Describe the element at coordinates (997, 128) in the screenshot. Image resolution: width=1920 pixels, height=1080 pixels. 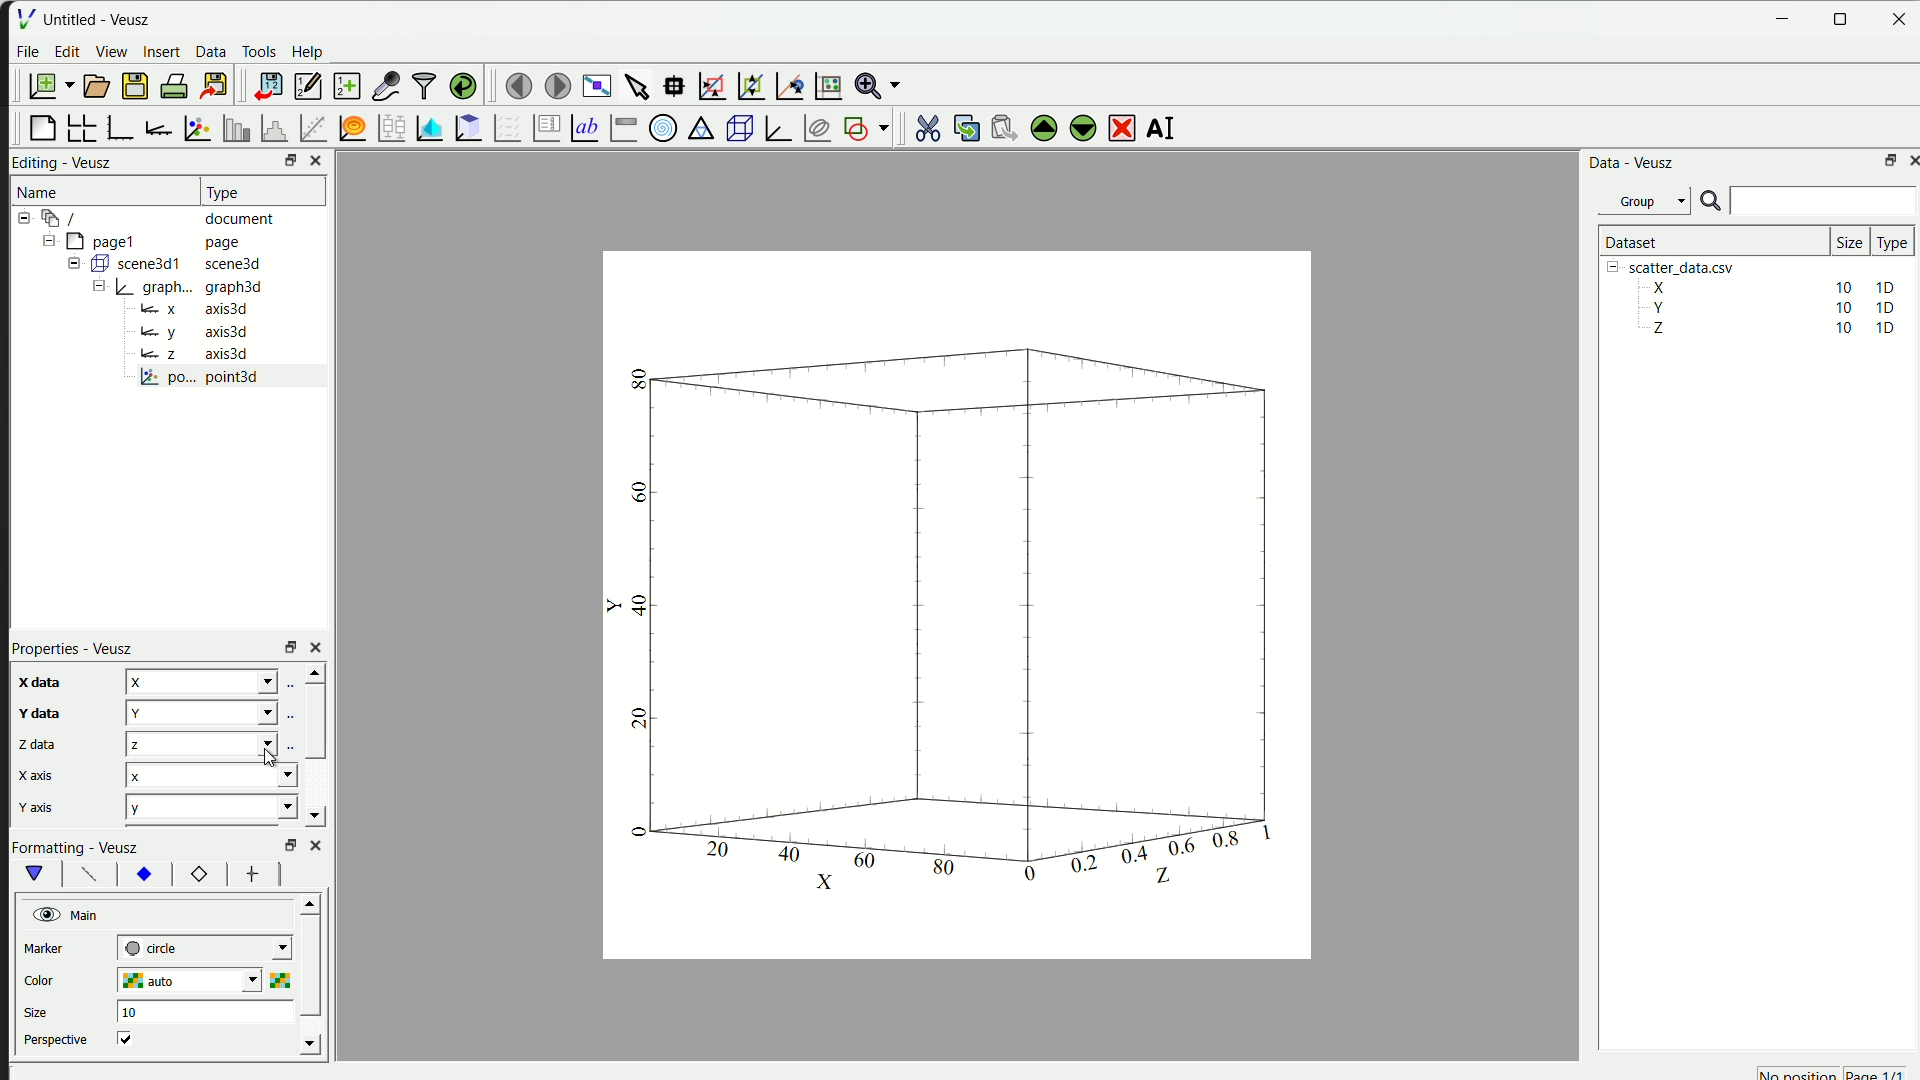
I see `paste the widget from the clipboard` at that location.